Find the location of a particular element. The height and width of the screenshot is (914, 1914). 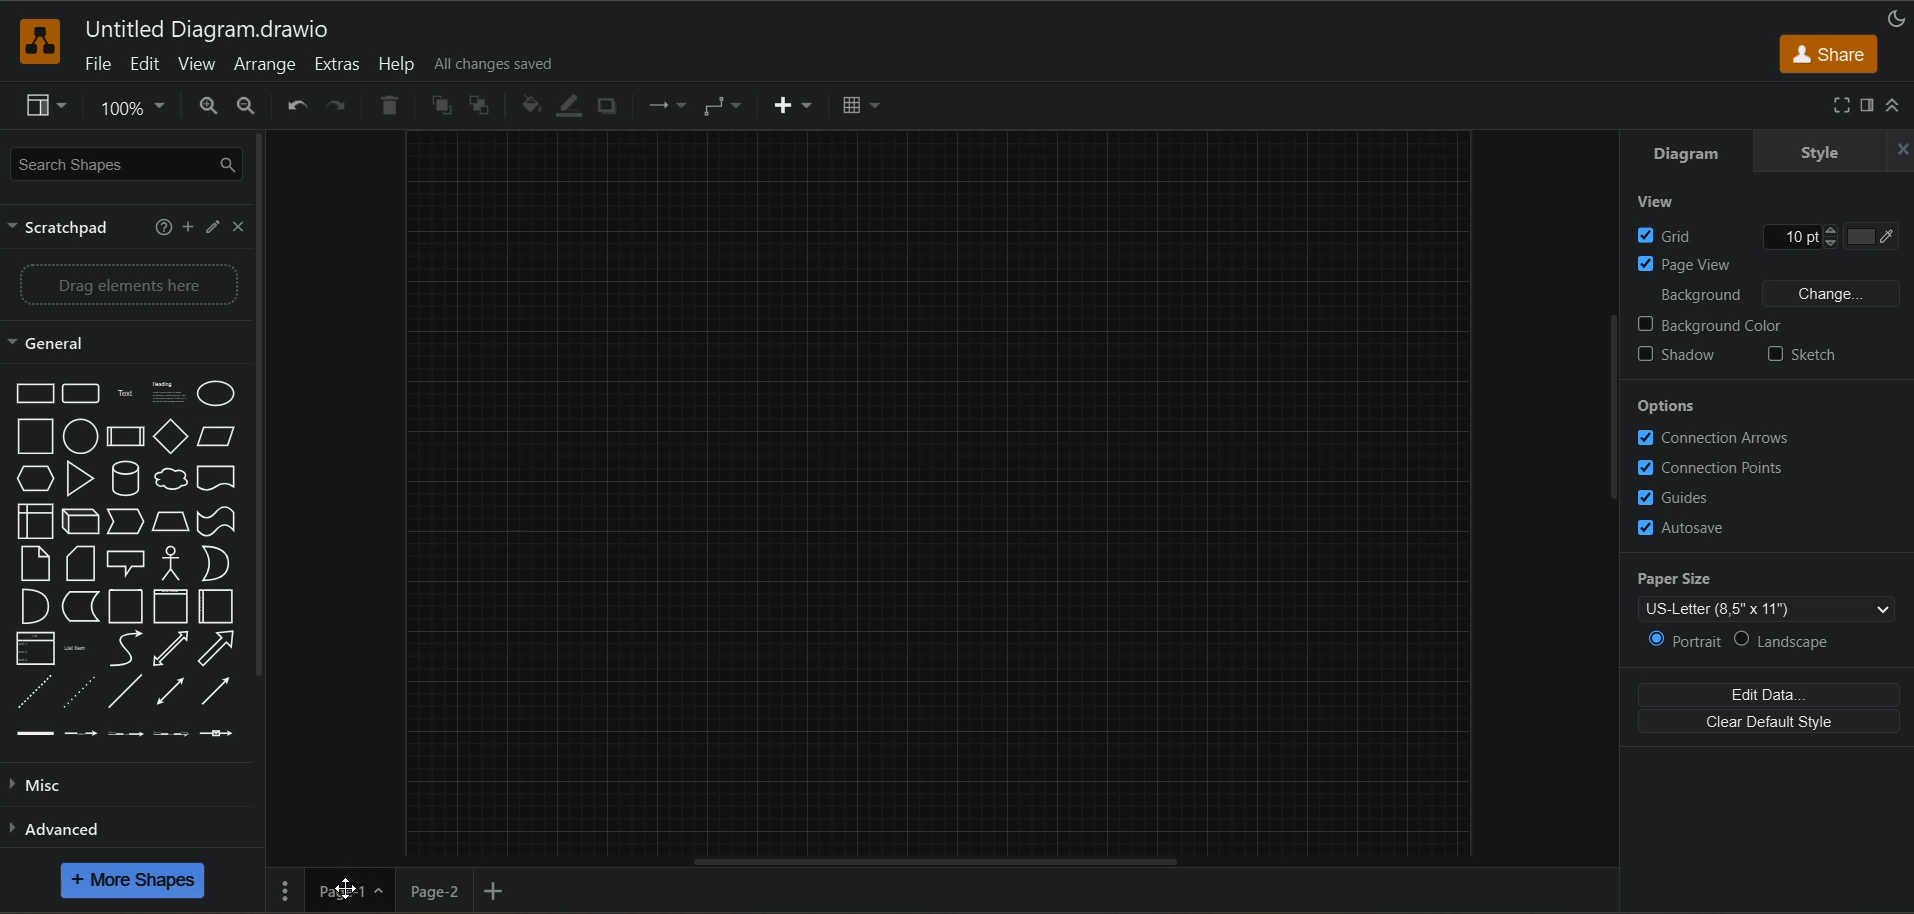

edit data is located at coordinates (1772, 695).